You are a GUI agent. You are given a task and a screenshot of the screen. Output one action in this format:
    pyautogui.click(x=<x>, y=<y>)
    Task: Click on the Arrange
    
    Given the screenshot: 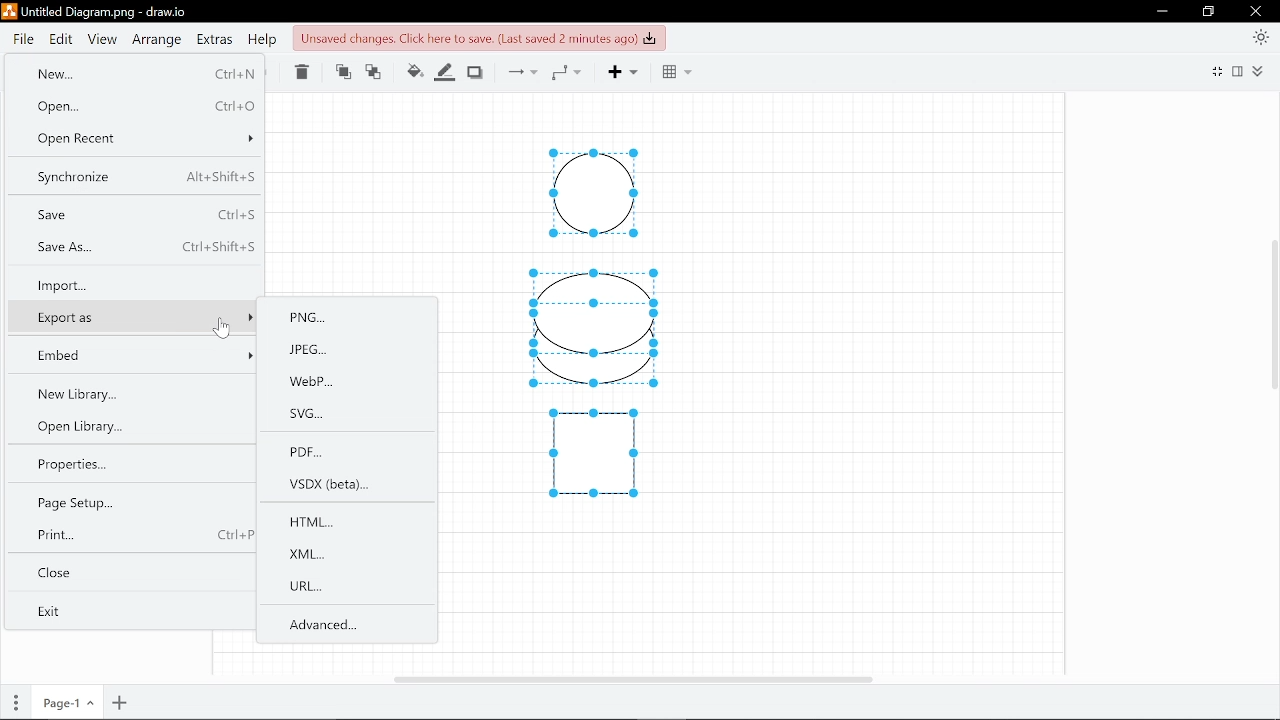 What is the action you would take?
    pyautogui.click(x=158, y=40)
    